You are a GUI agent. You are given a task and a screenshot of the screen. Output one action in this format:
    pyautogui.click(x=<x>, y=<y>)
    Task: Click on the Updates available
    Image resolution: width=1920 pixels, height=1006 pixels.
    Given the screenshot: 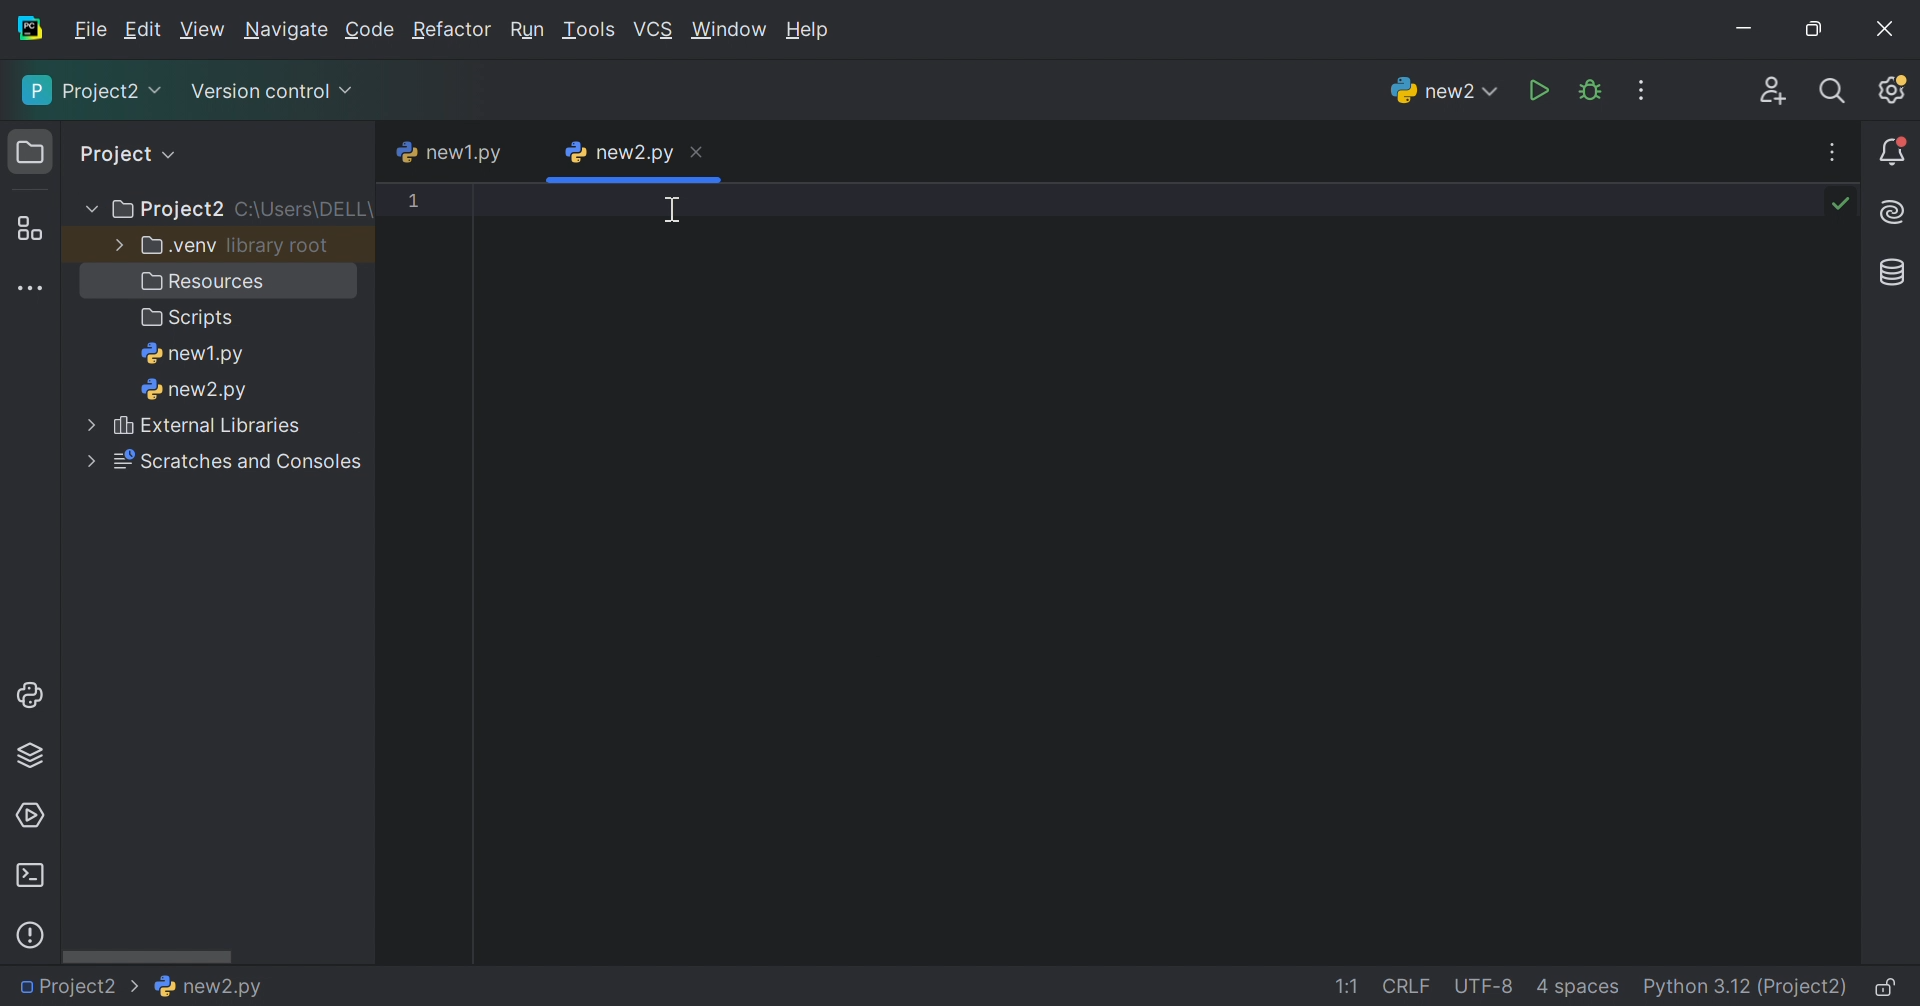 What is the action you would take?
    pyautogui.click(x=1890, y=91)
    